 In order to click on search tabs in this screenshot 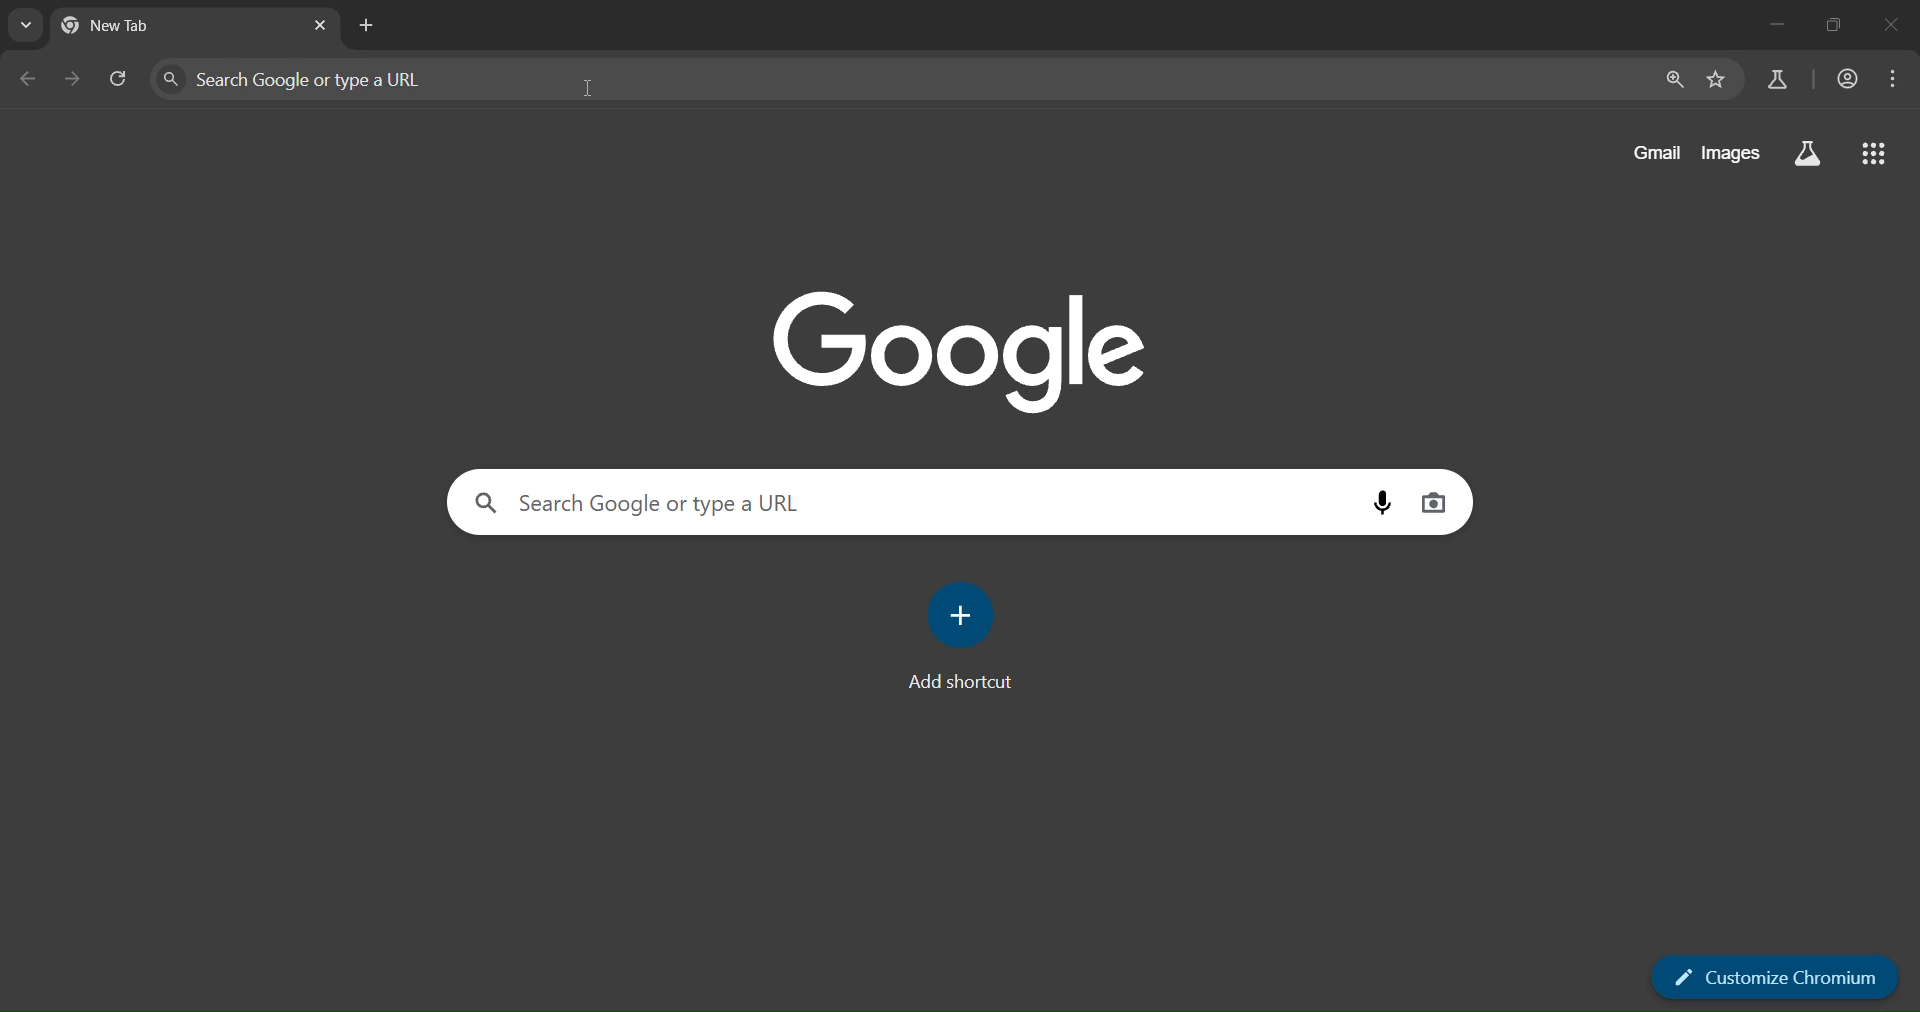, I will do `click(25, 25)`.